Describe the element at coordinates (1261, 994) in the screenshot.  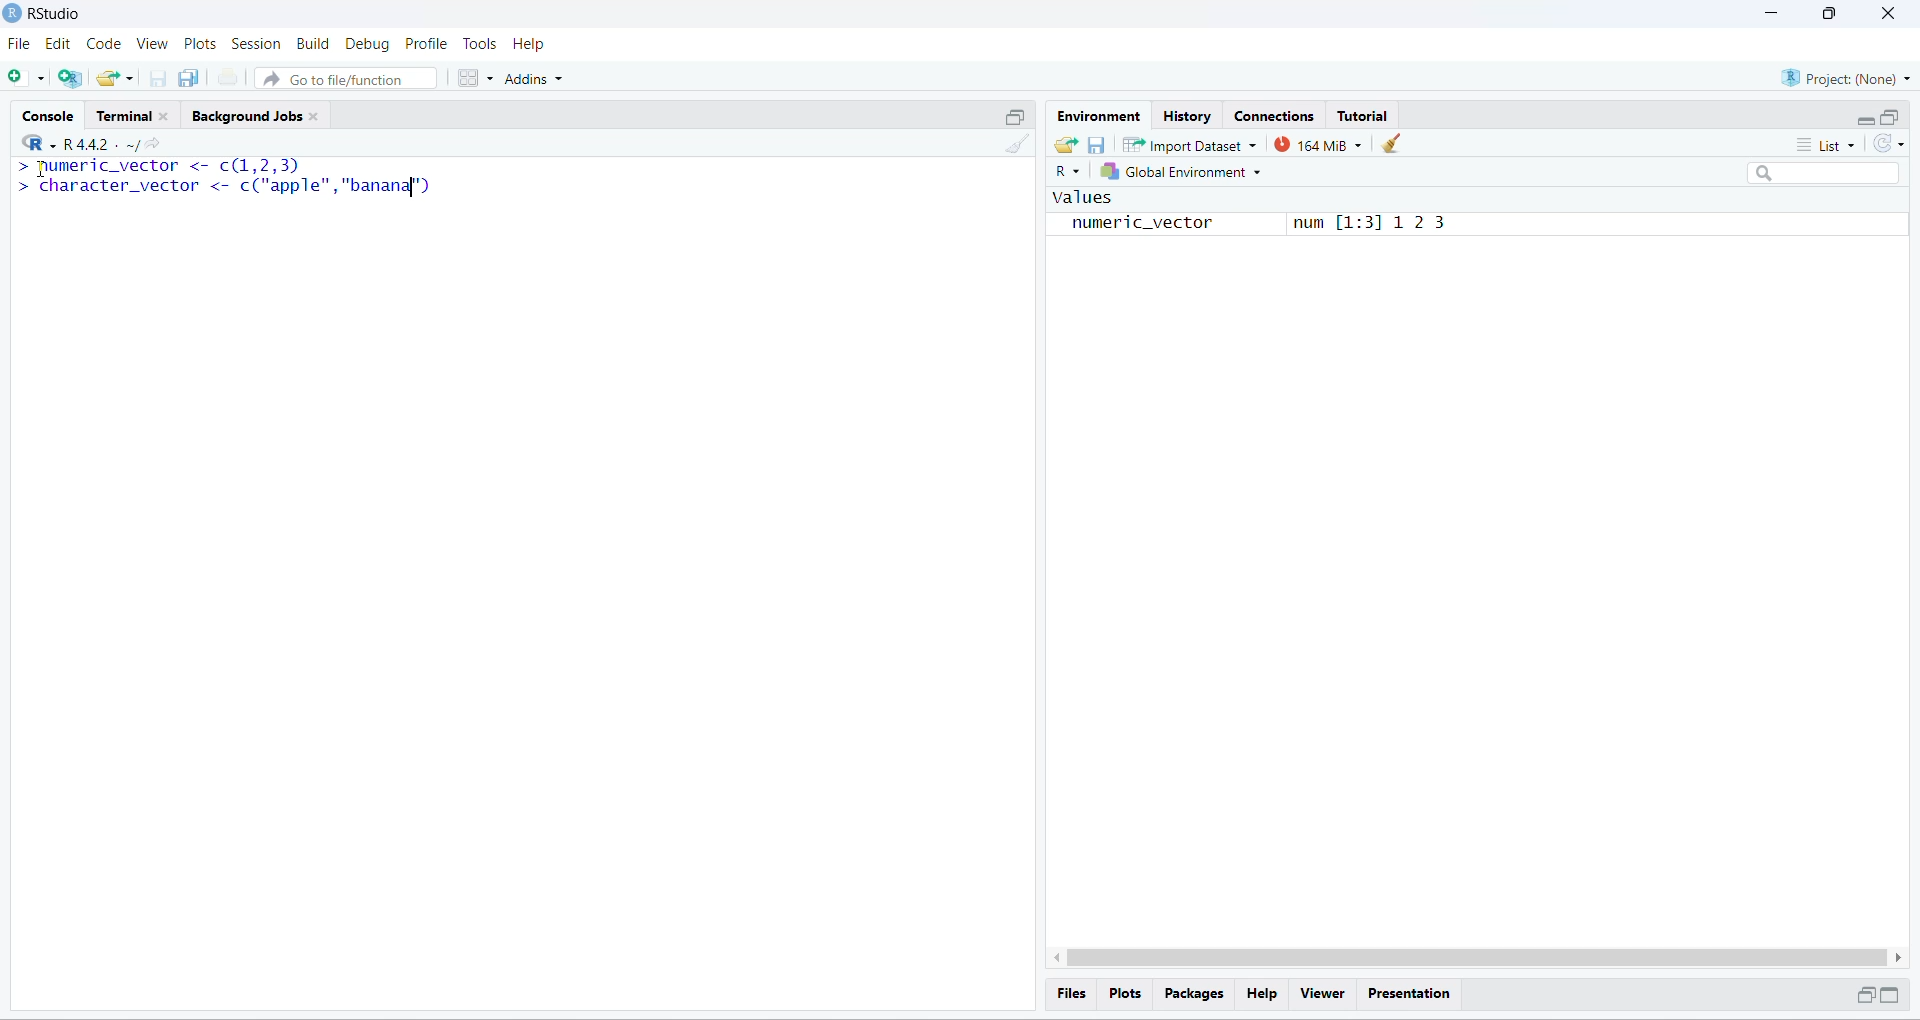
I see `Help` at that location.